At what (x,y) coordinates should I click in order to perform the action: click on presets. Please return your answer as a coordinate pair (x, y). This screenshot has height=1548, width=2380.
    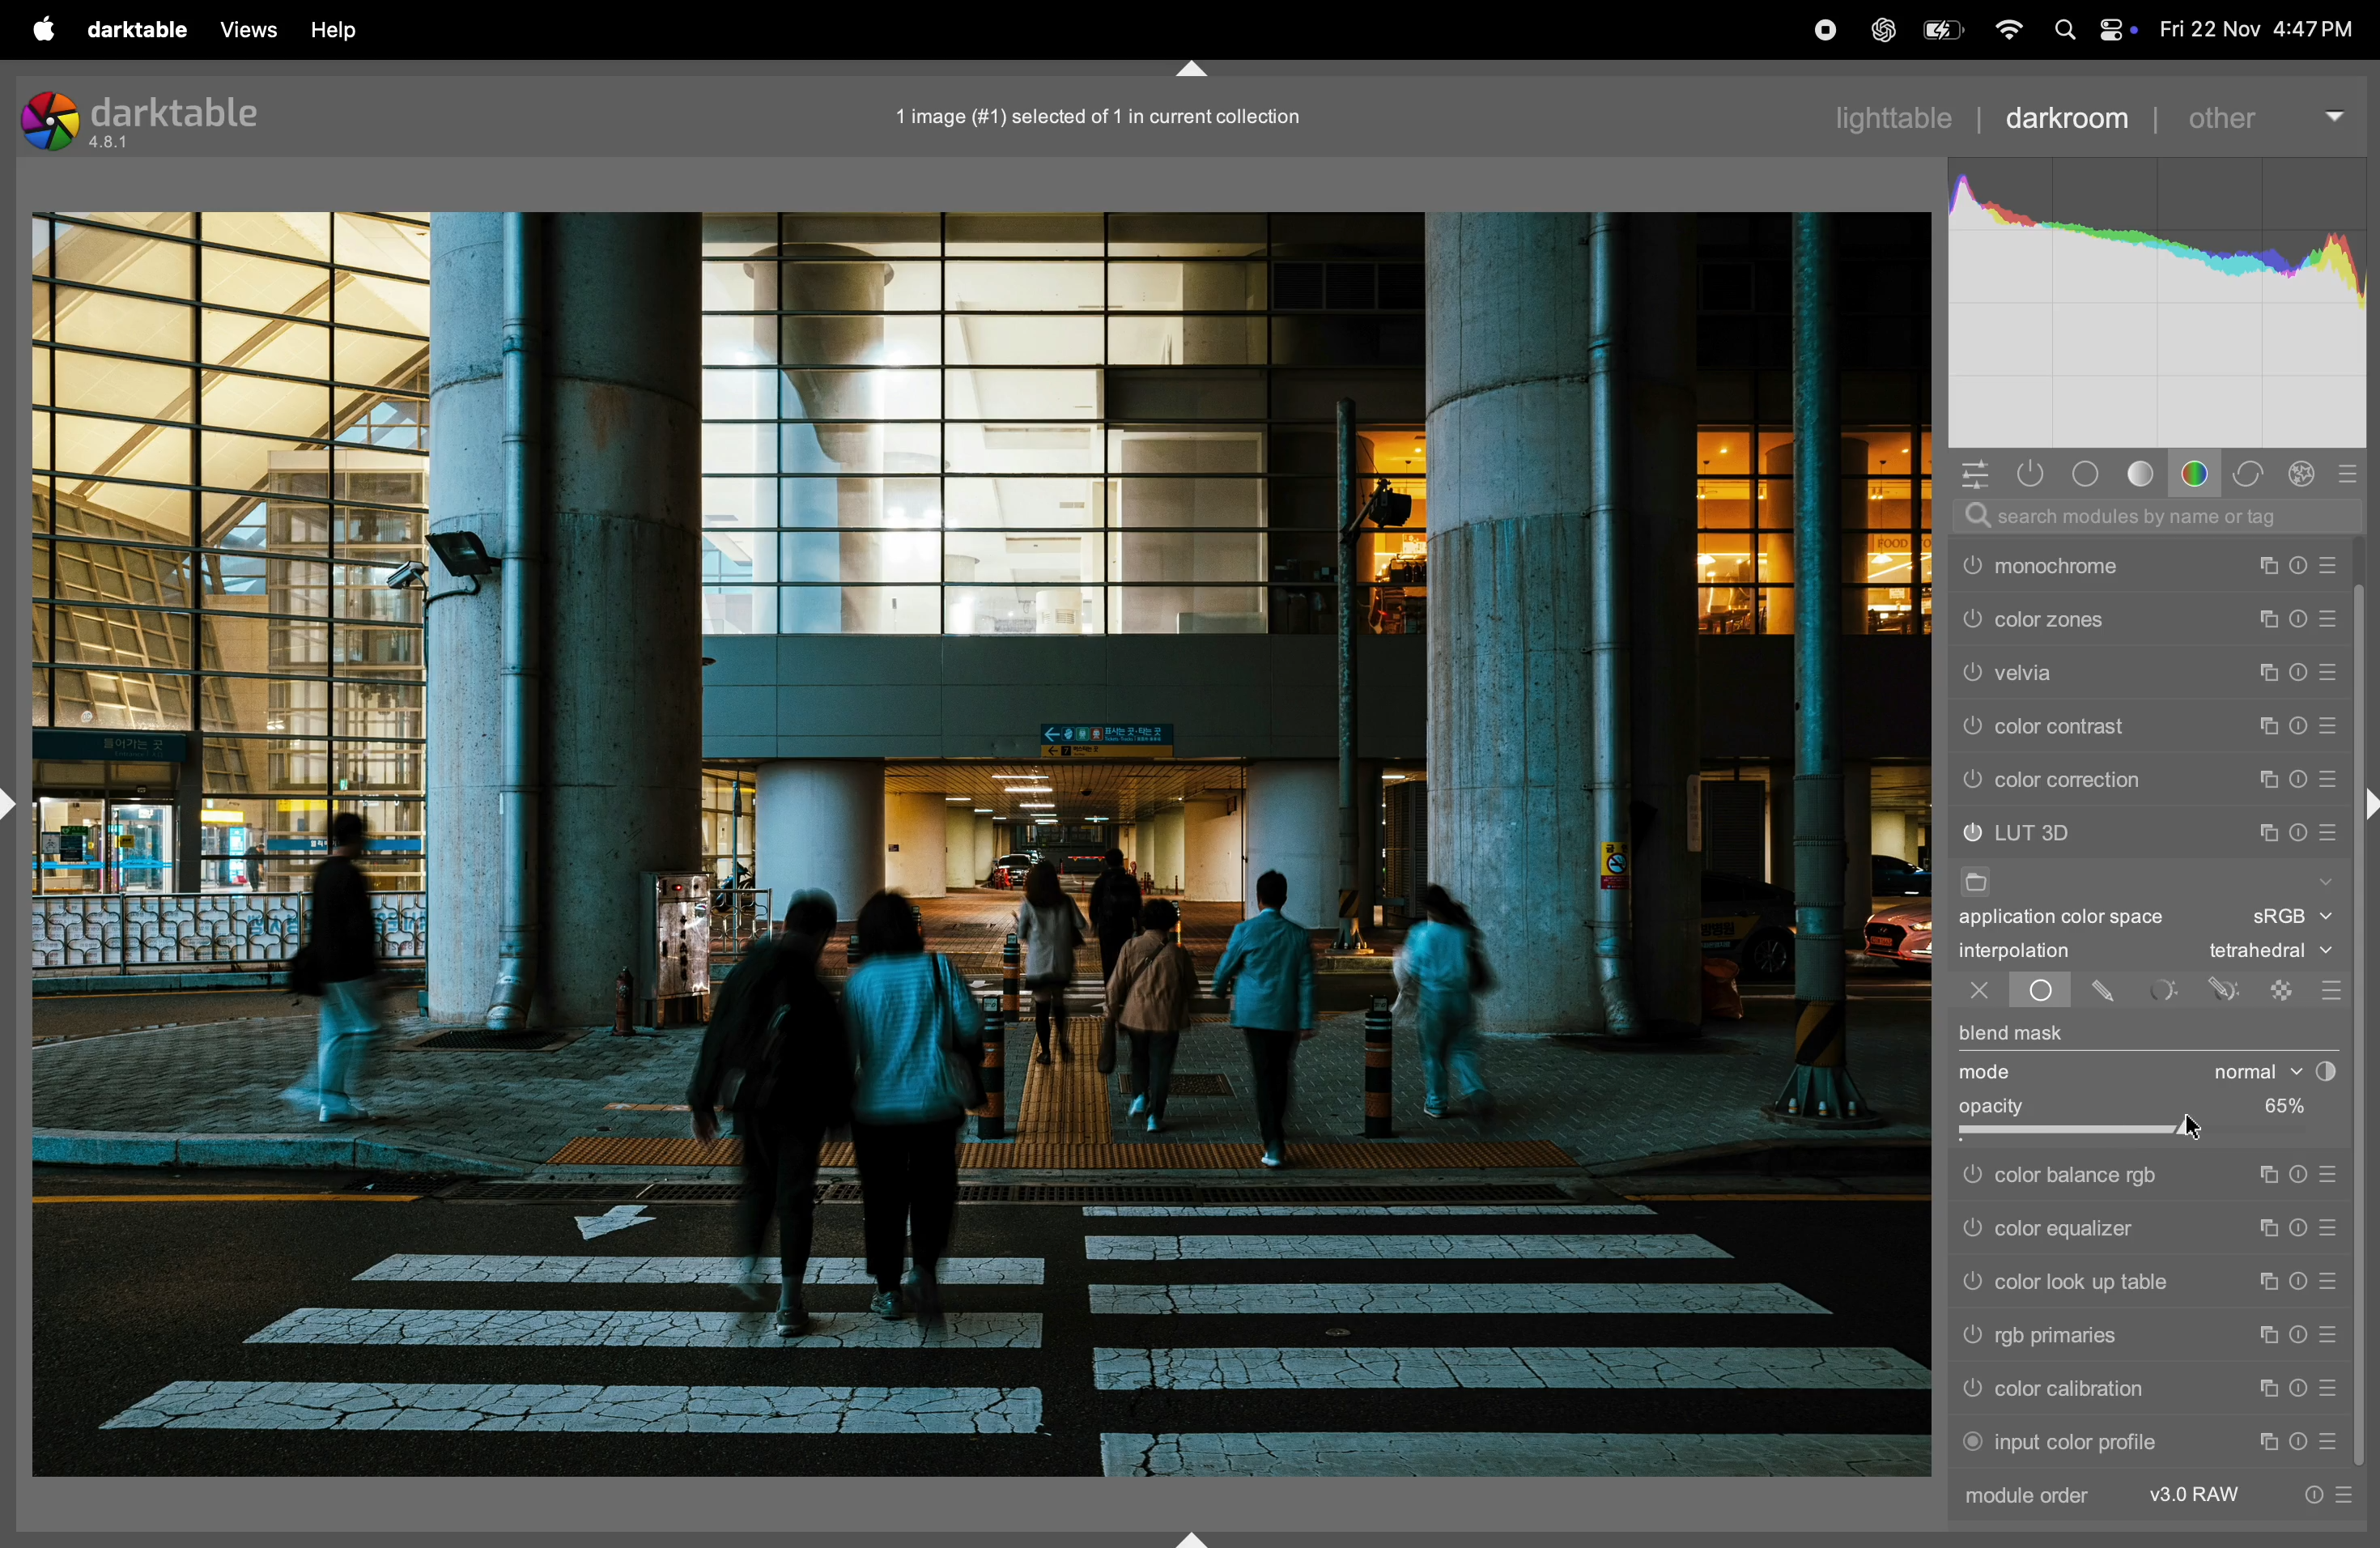
    Looking at the image, I should click on (2329, 724).